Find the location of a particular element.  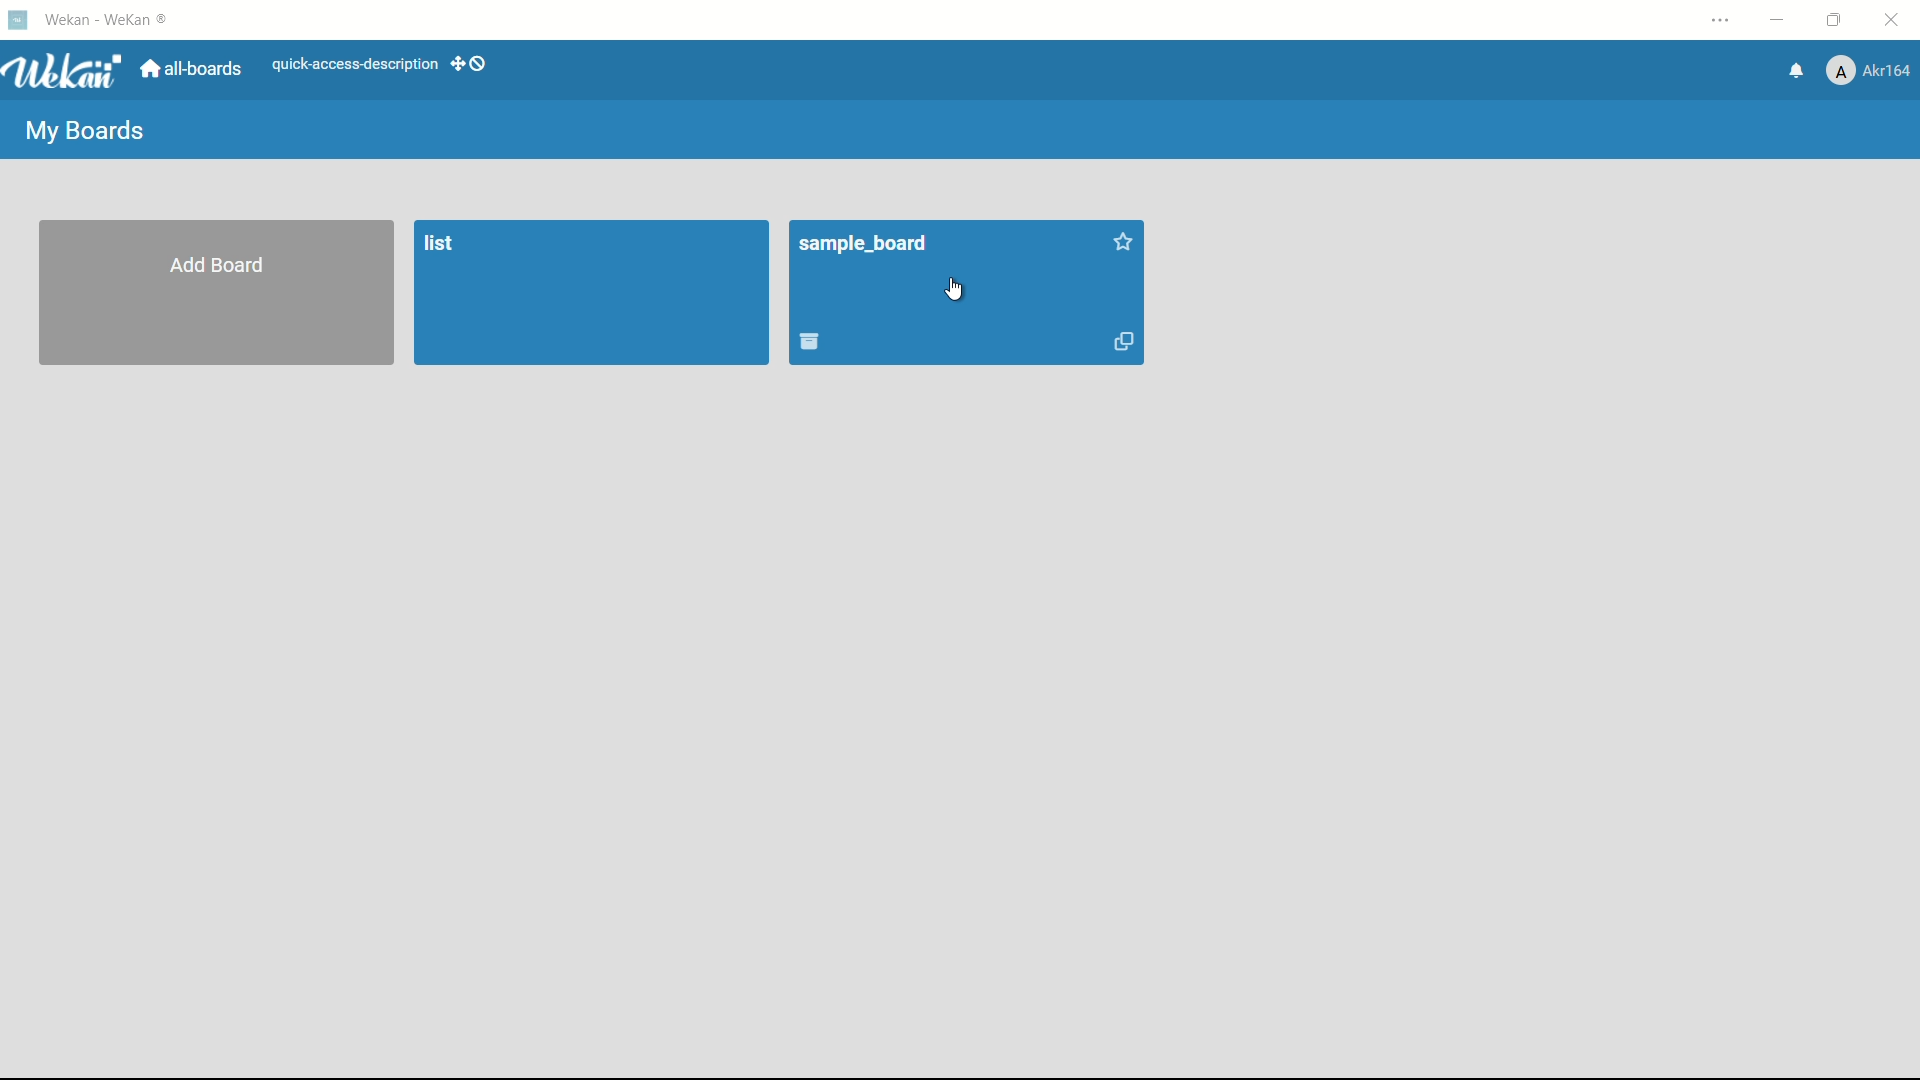

profile is located at coordinates (1872, 72).